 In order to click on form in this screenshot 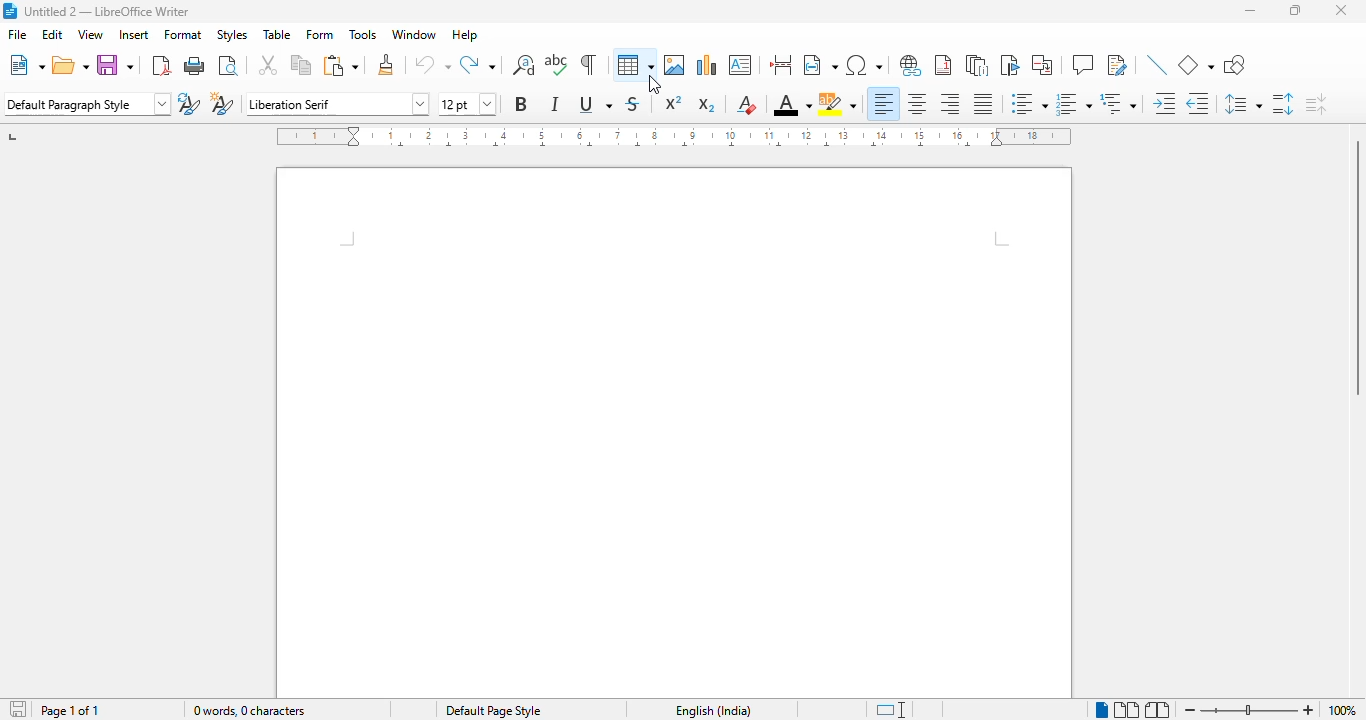, I will do `click(319, 35)`.